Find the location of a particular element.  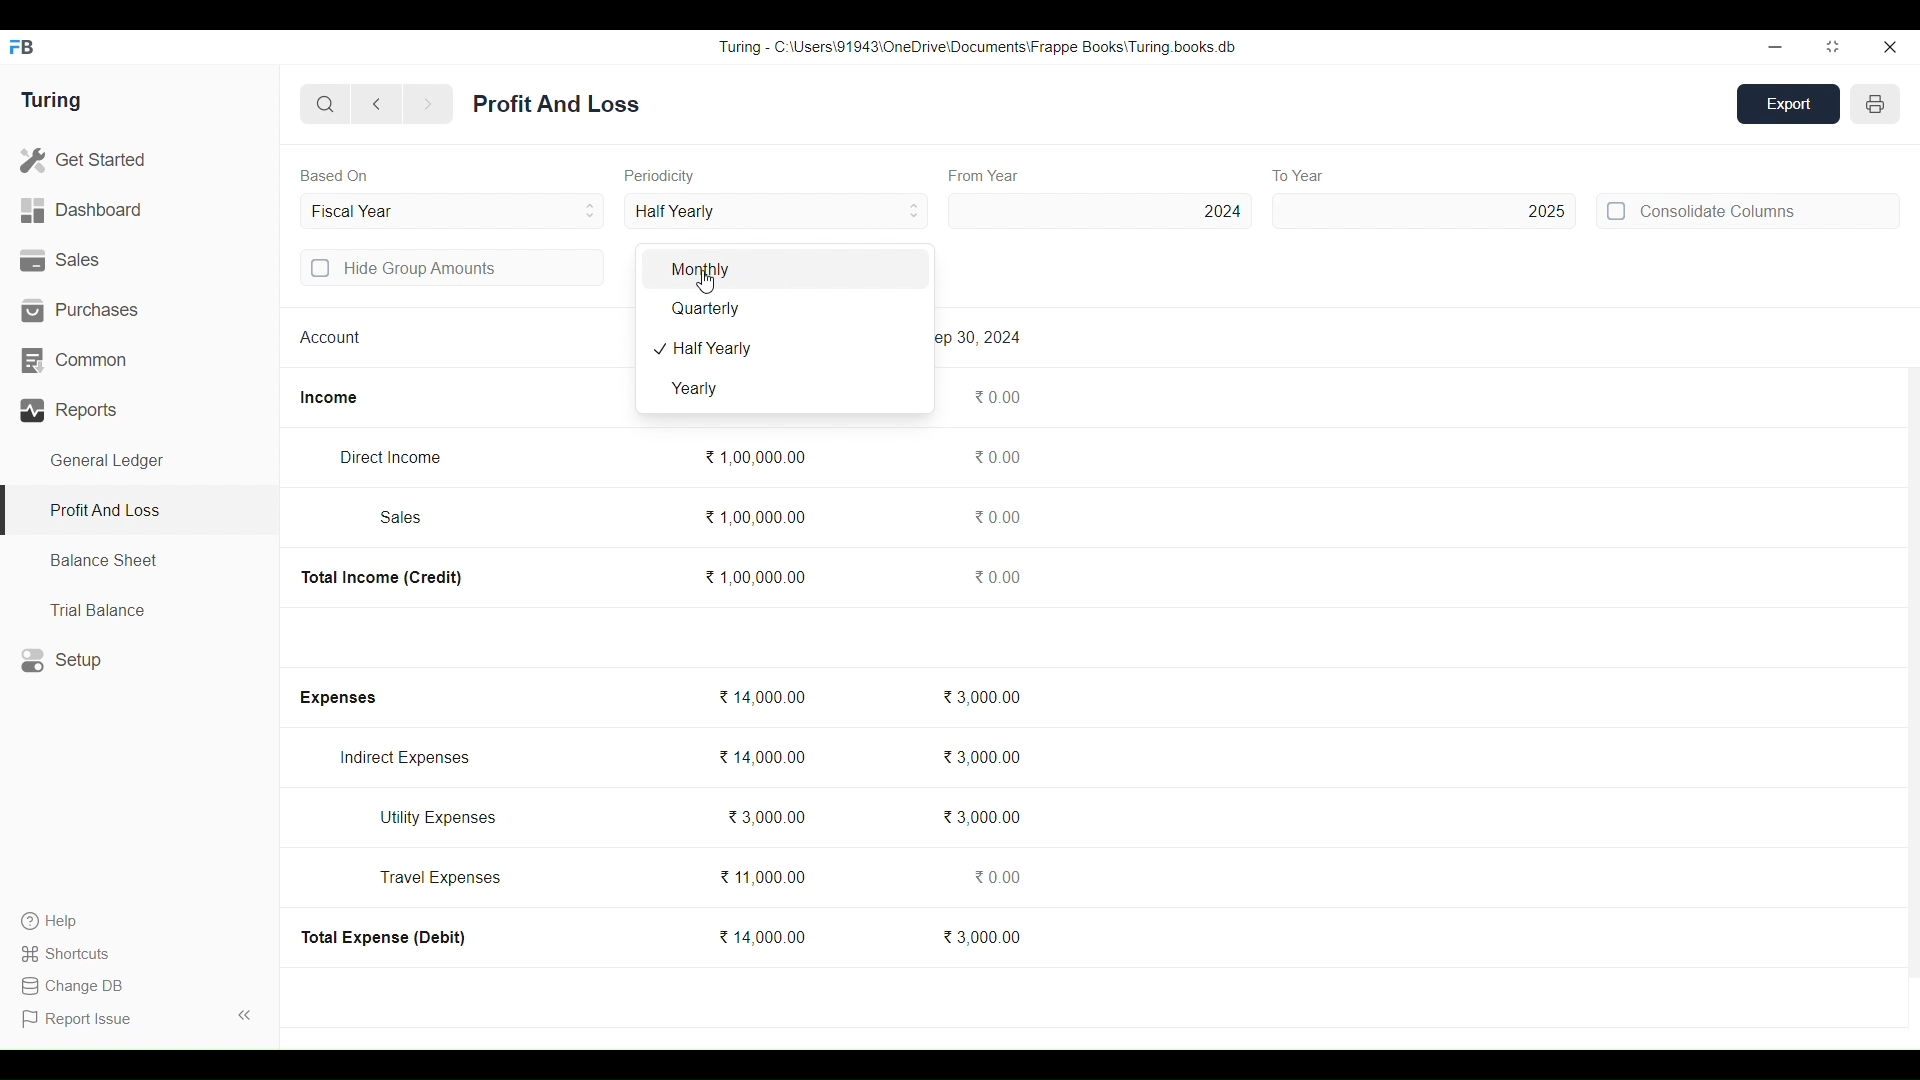

3,000.00 is located at coordinates (765, 817).